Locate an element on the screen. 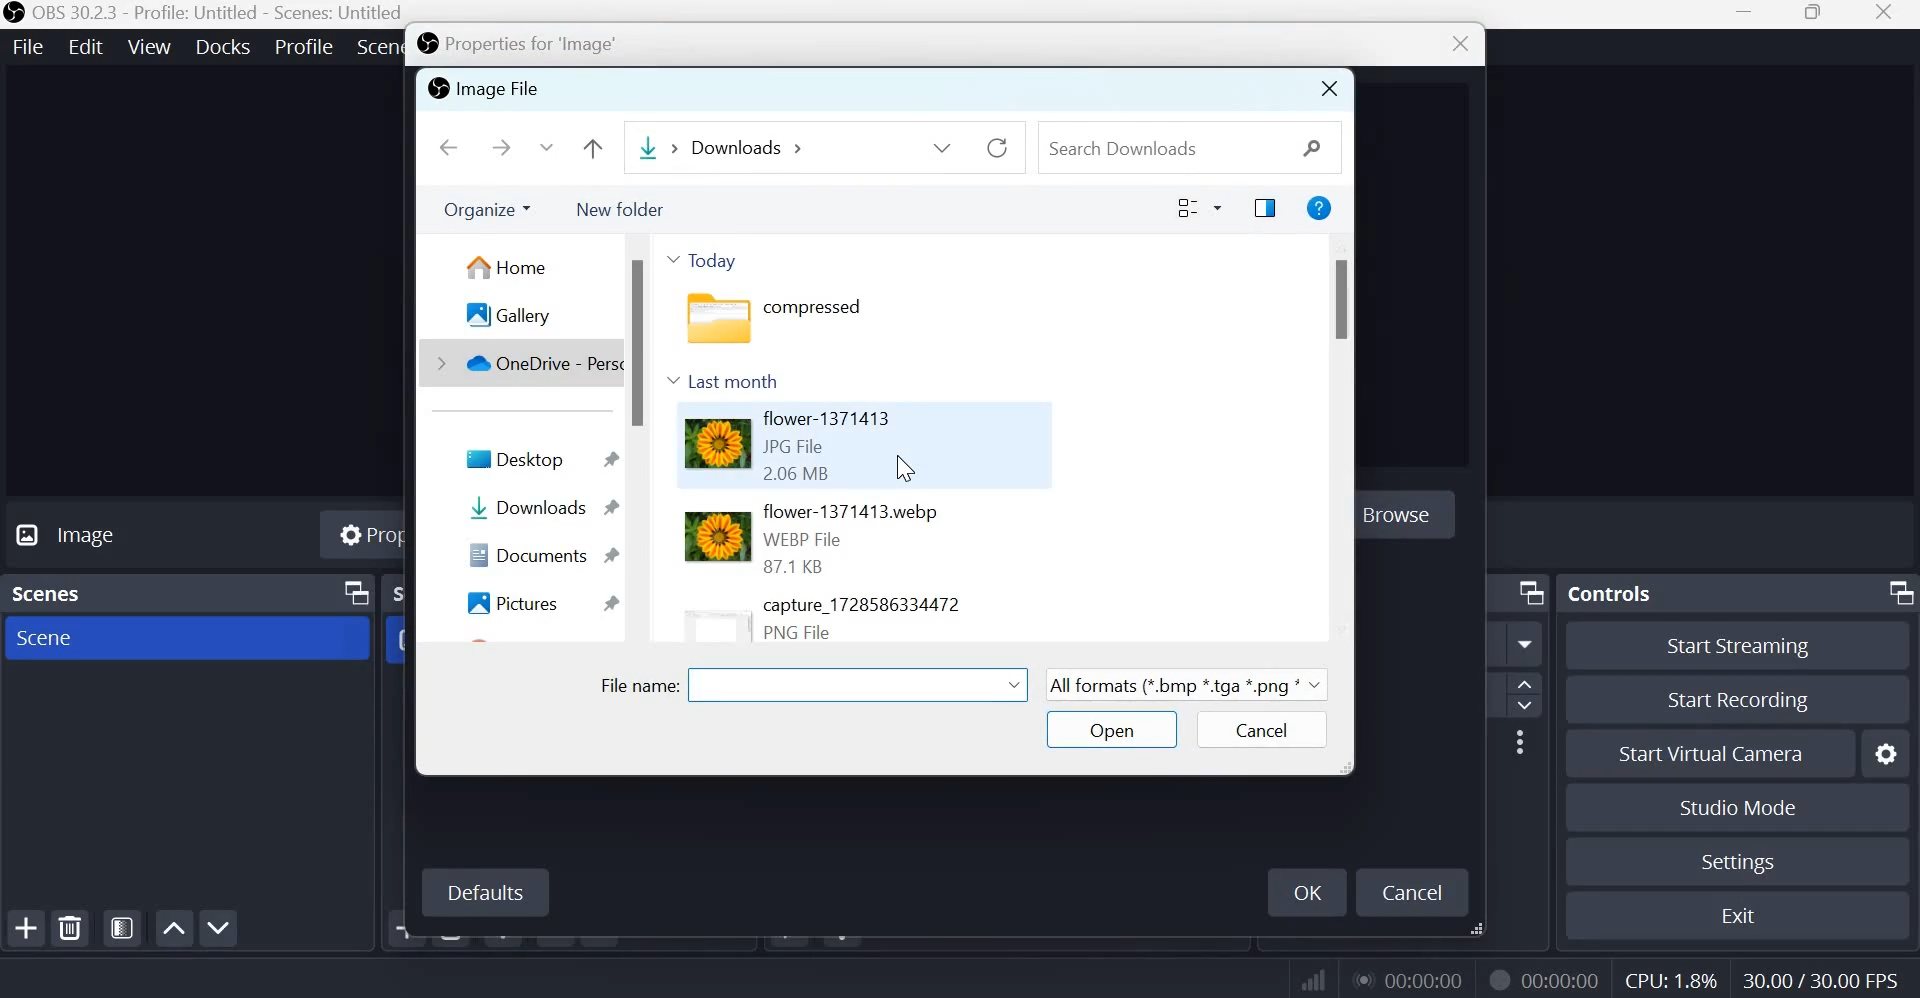 The height and width of the screenshot is (998, 1920). Start streaming is located at coordinates (1740, 647).